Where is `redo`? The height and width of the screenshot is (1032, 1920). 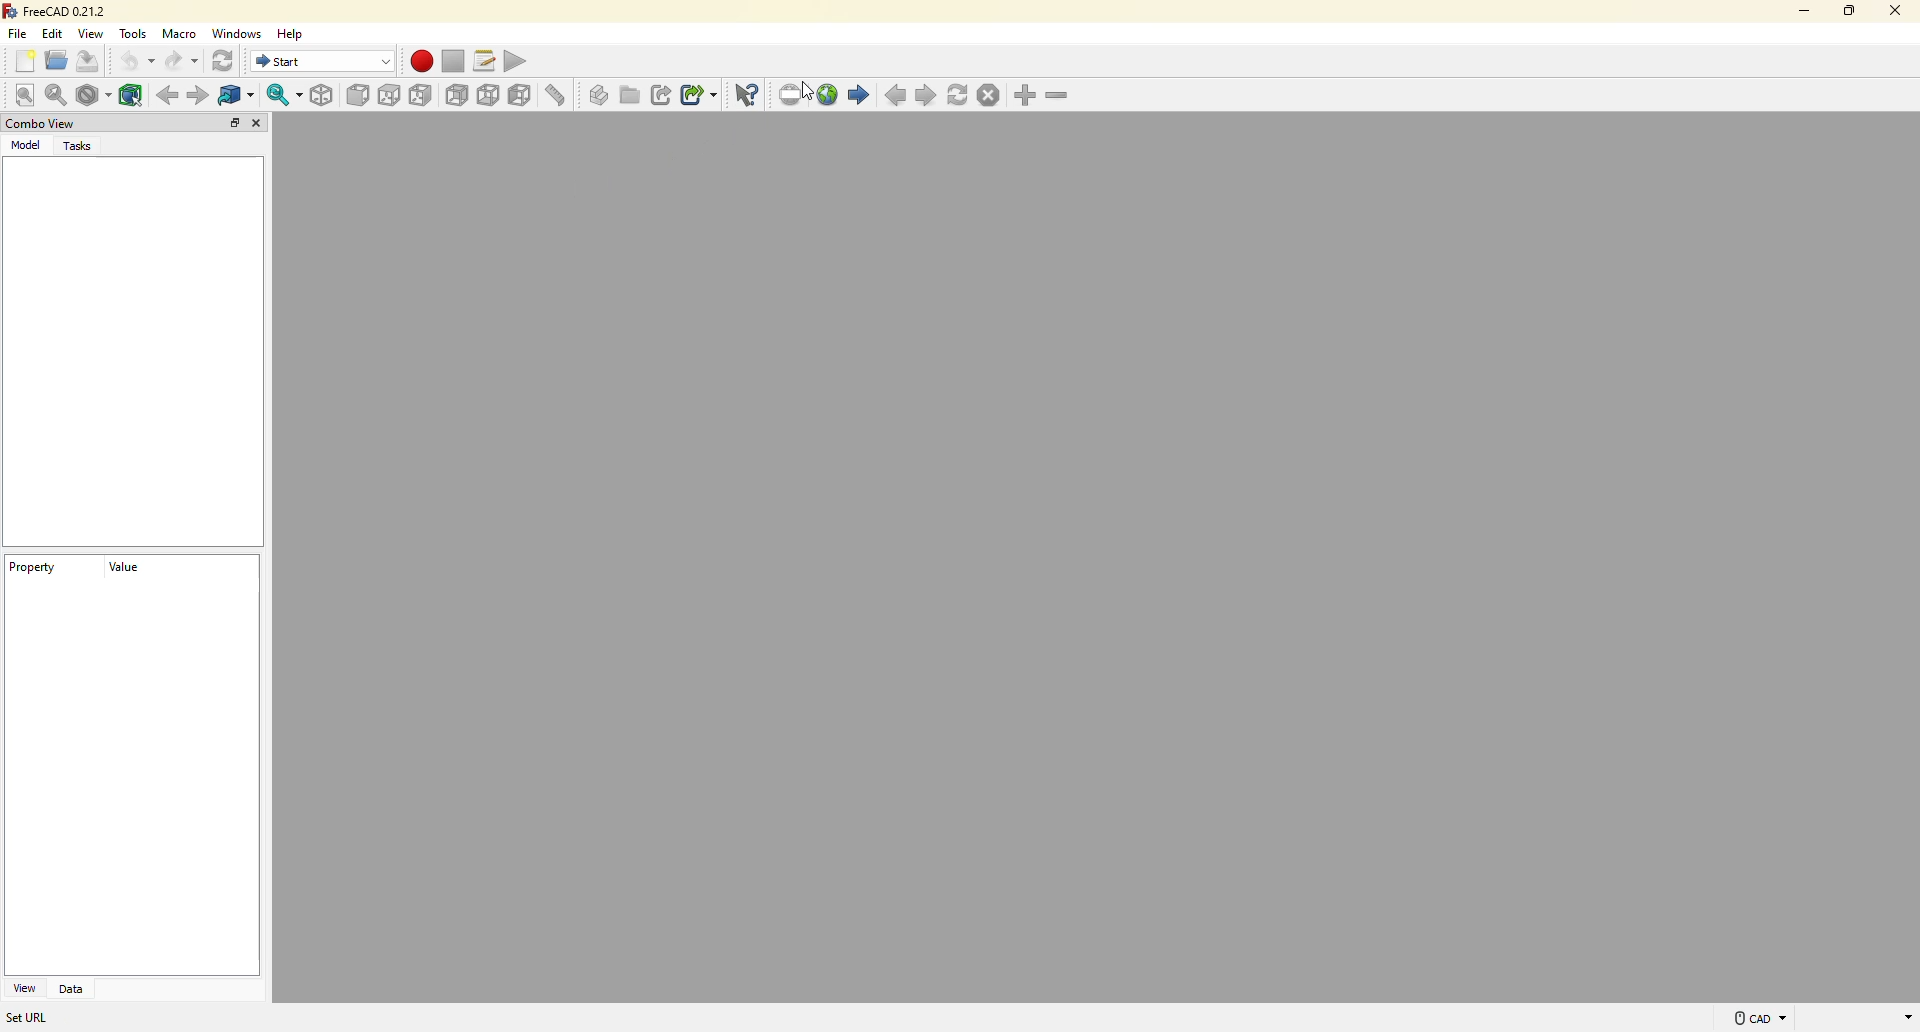
redo is located at coordinates (183, 63).